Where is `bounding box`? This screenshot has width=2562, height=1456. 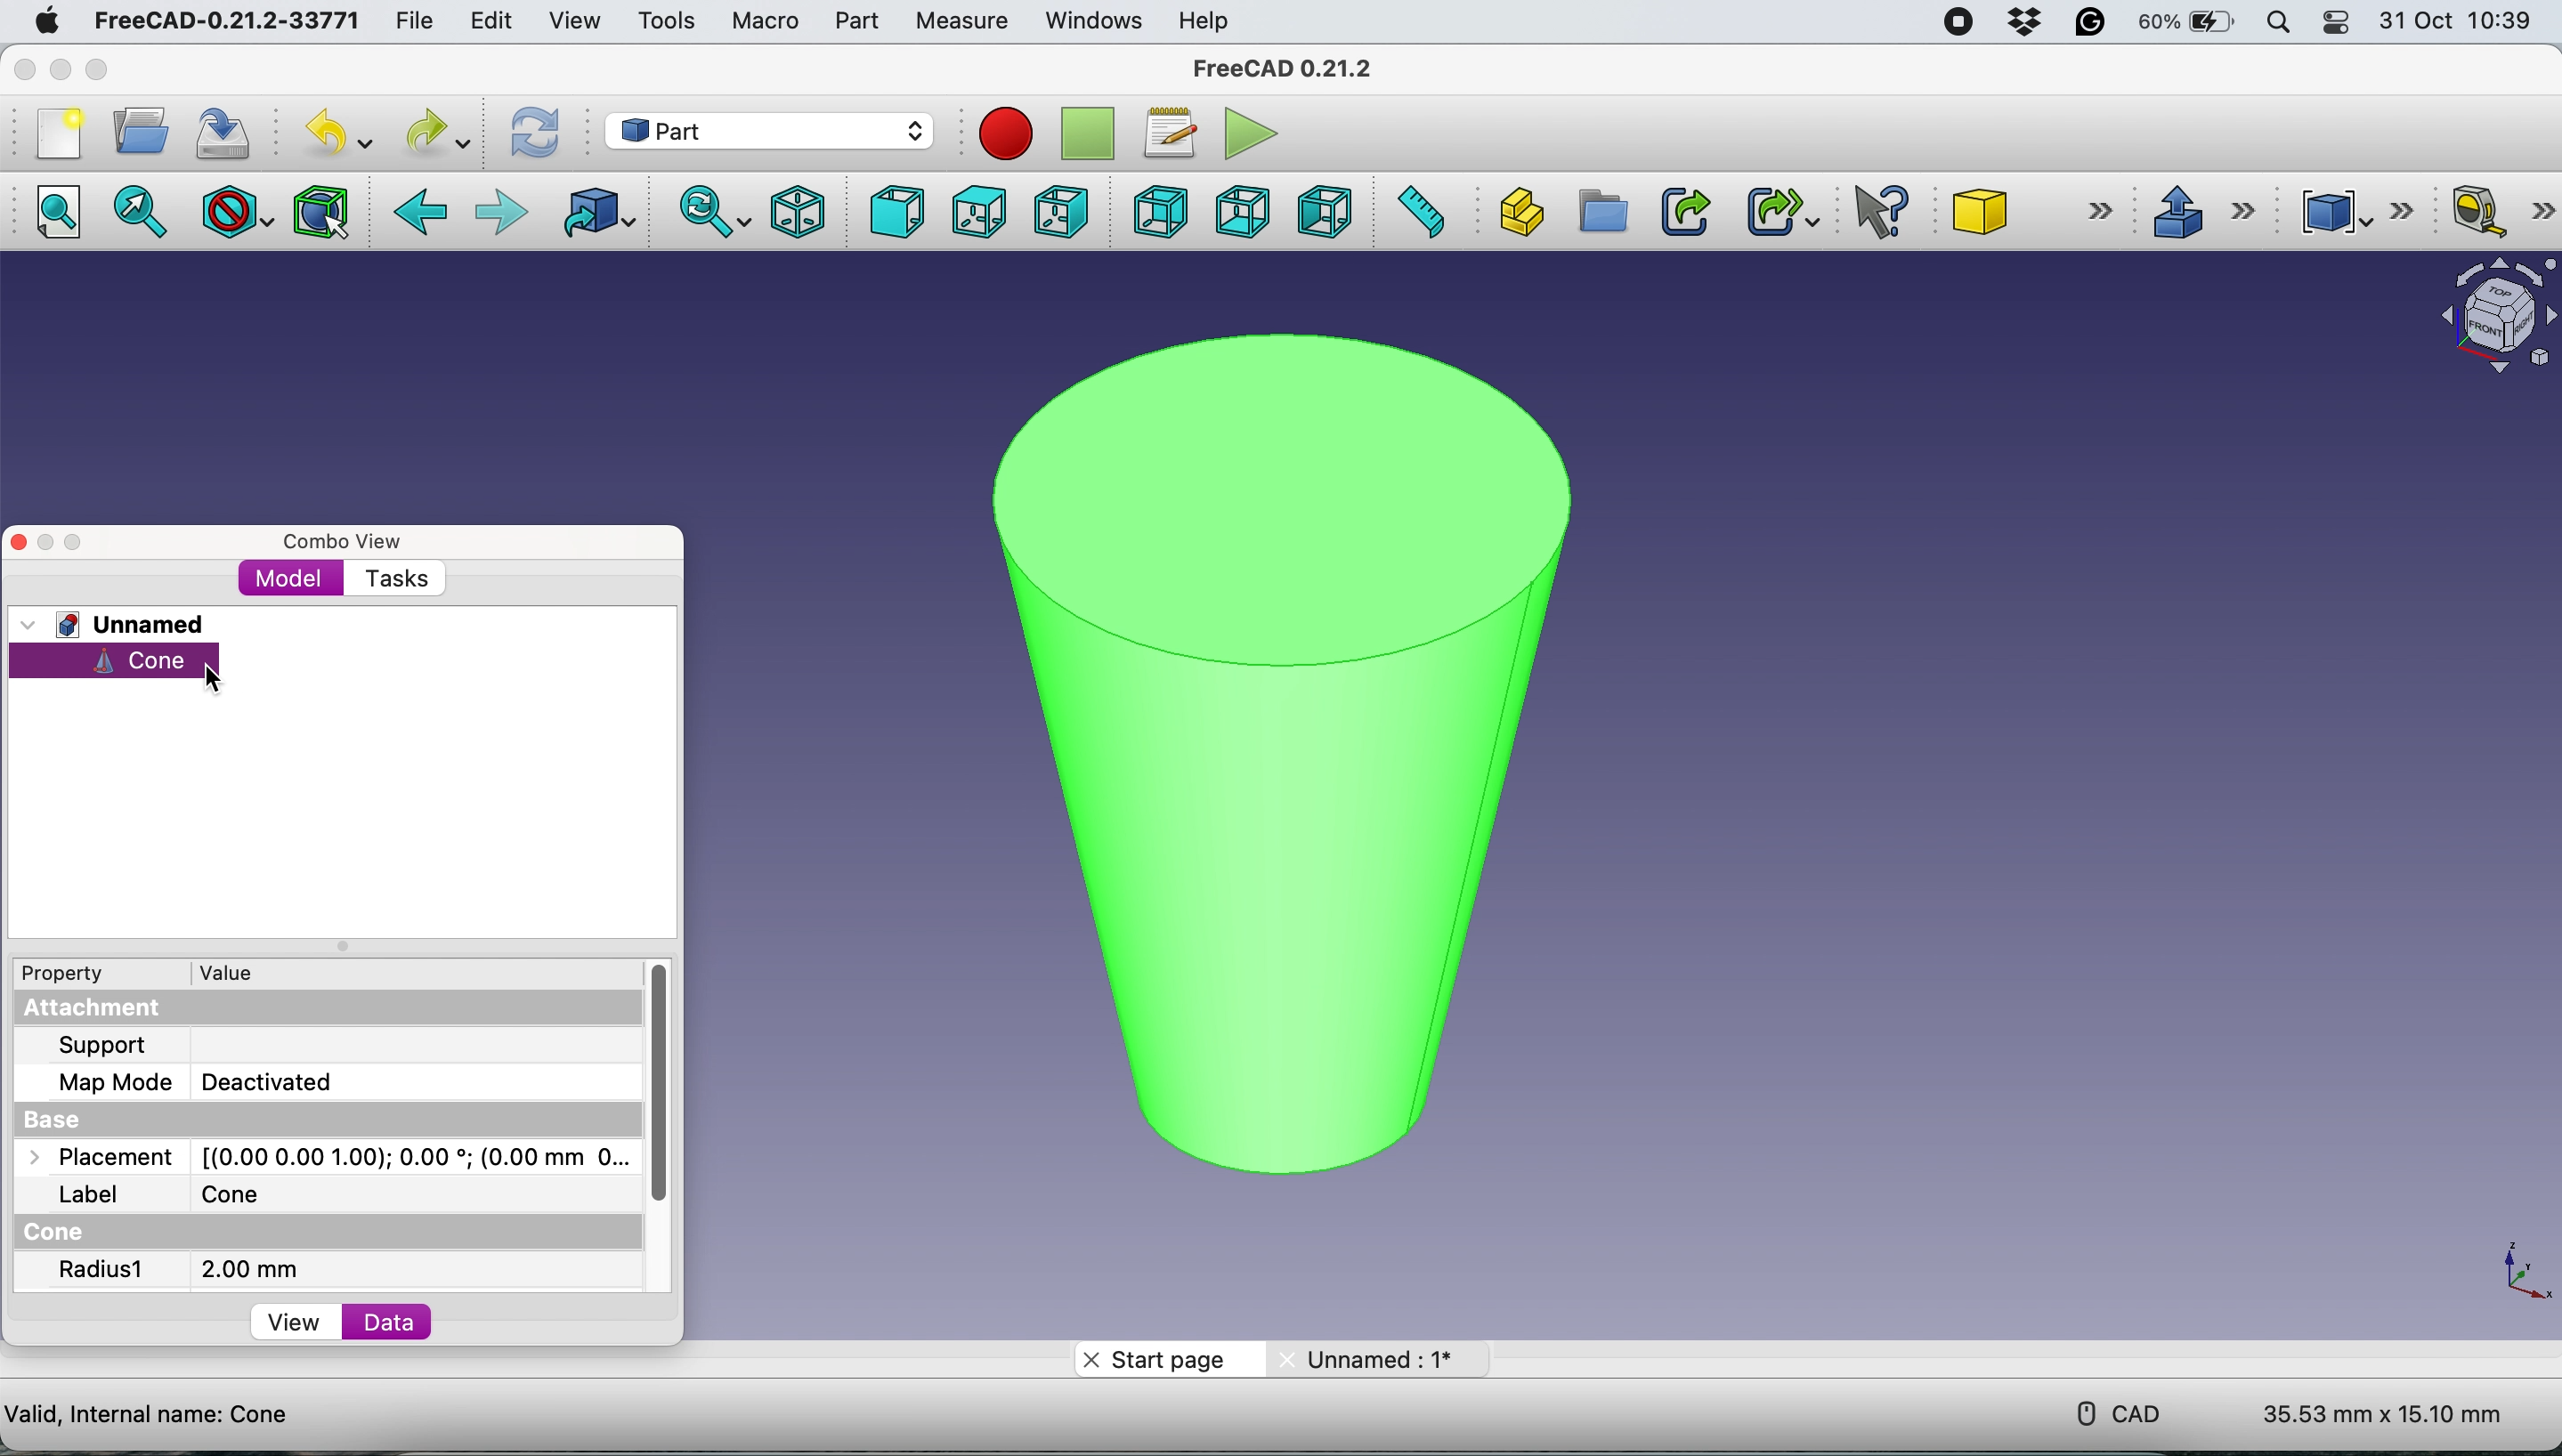
bounding box is located at coordinates (319, 212).